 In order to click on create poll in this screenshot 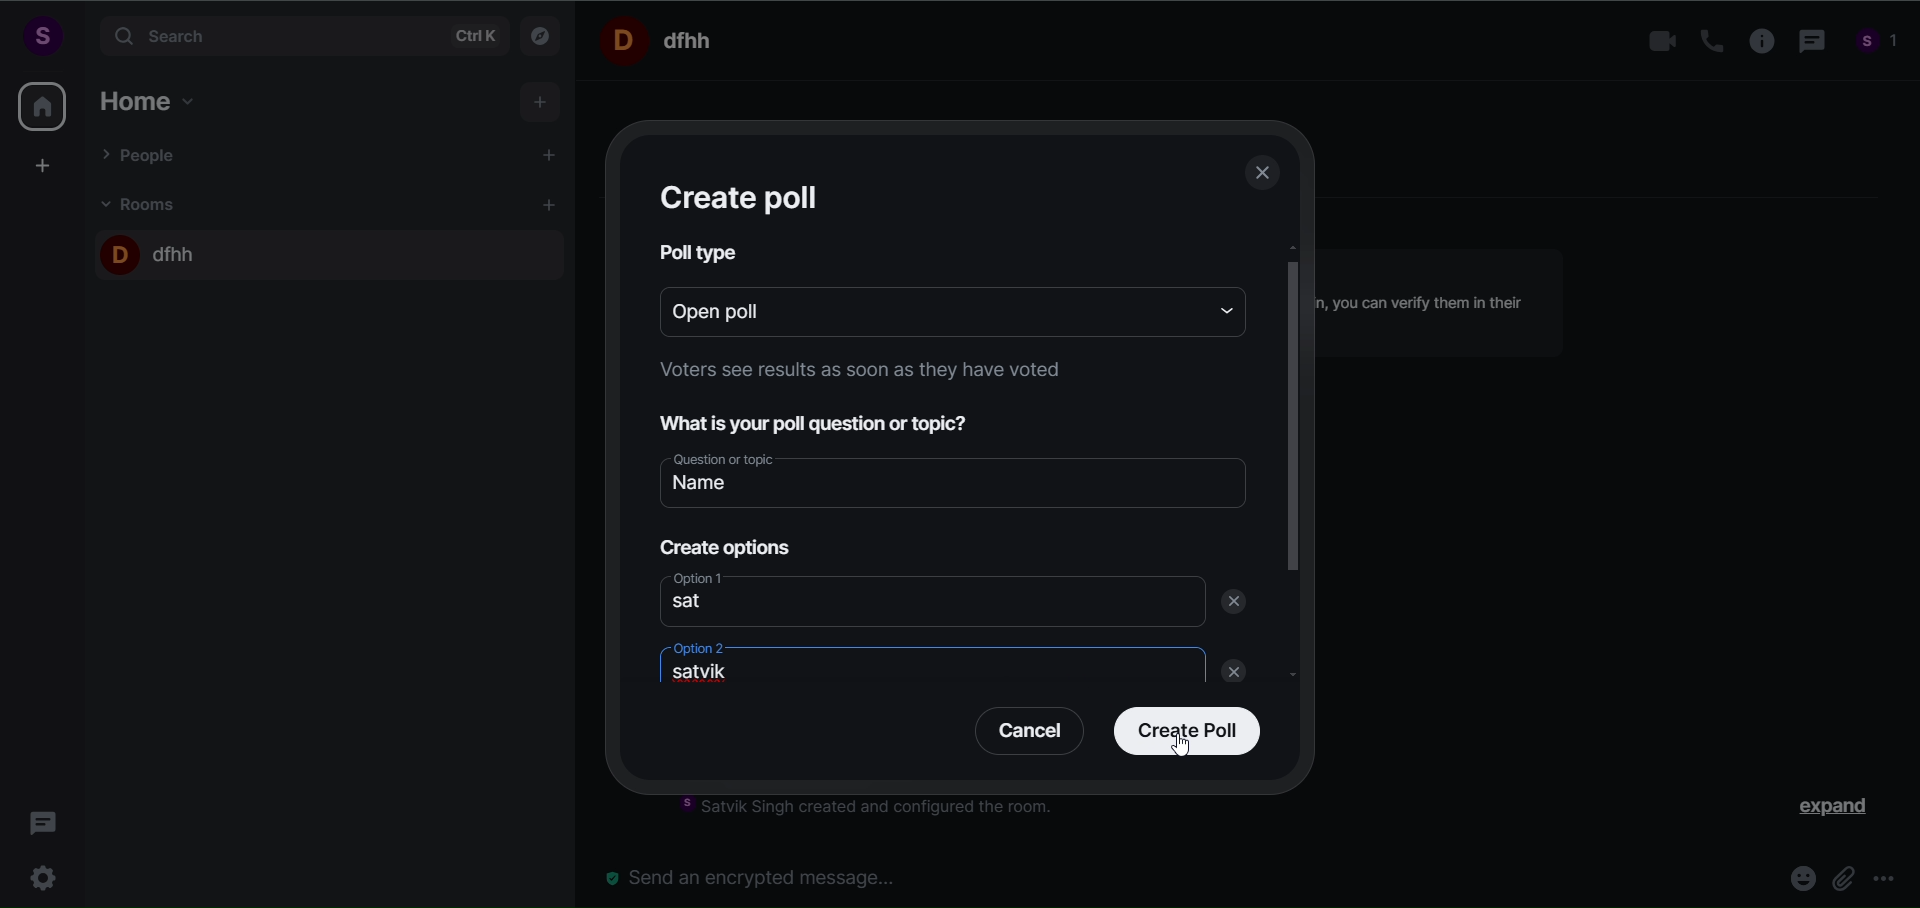, I will do `click(741, 191)`.